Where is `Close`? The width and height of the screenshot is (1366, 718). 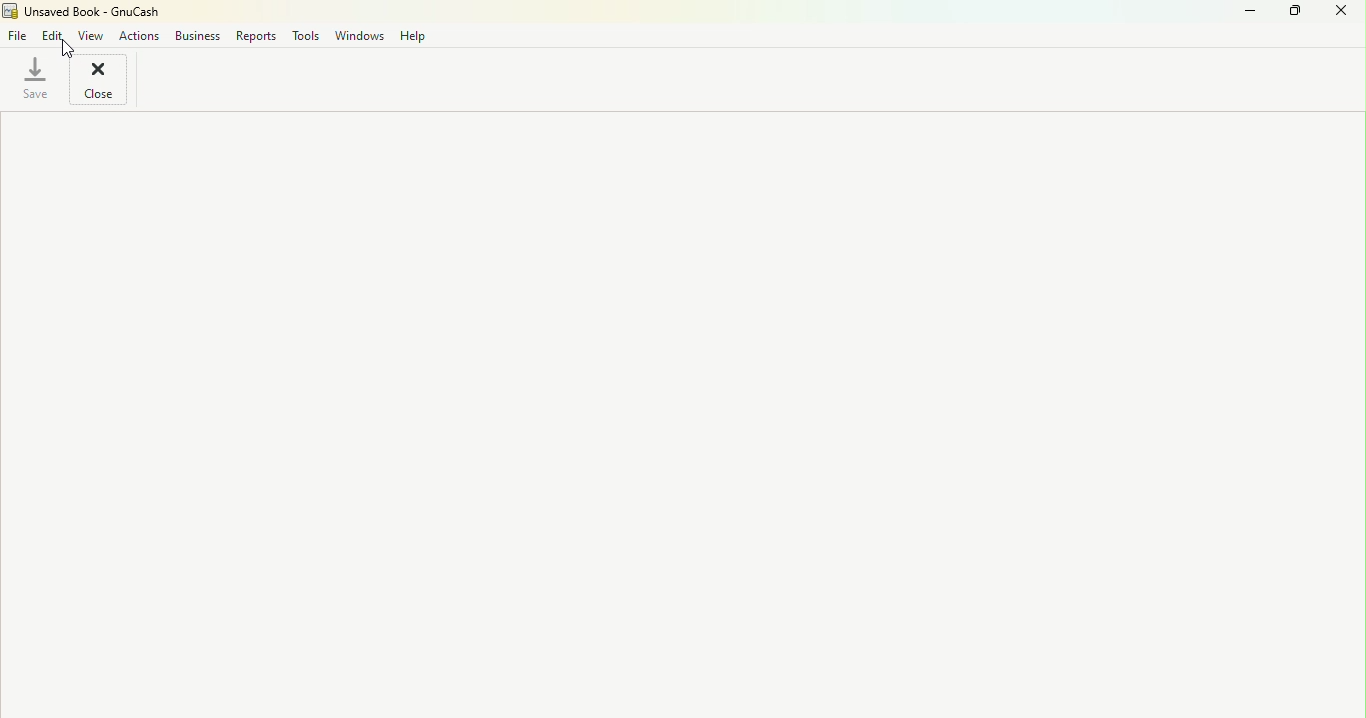
Close is located at coordinates (1346, 20).